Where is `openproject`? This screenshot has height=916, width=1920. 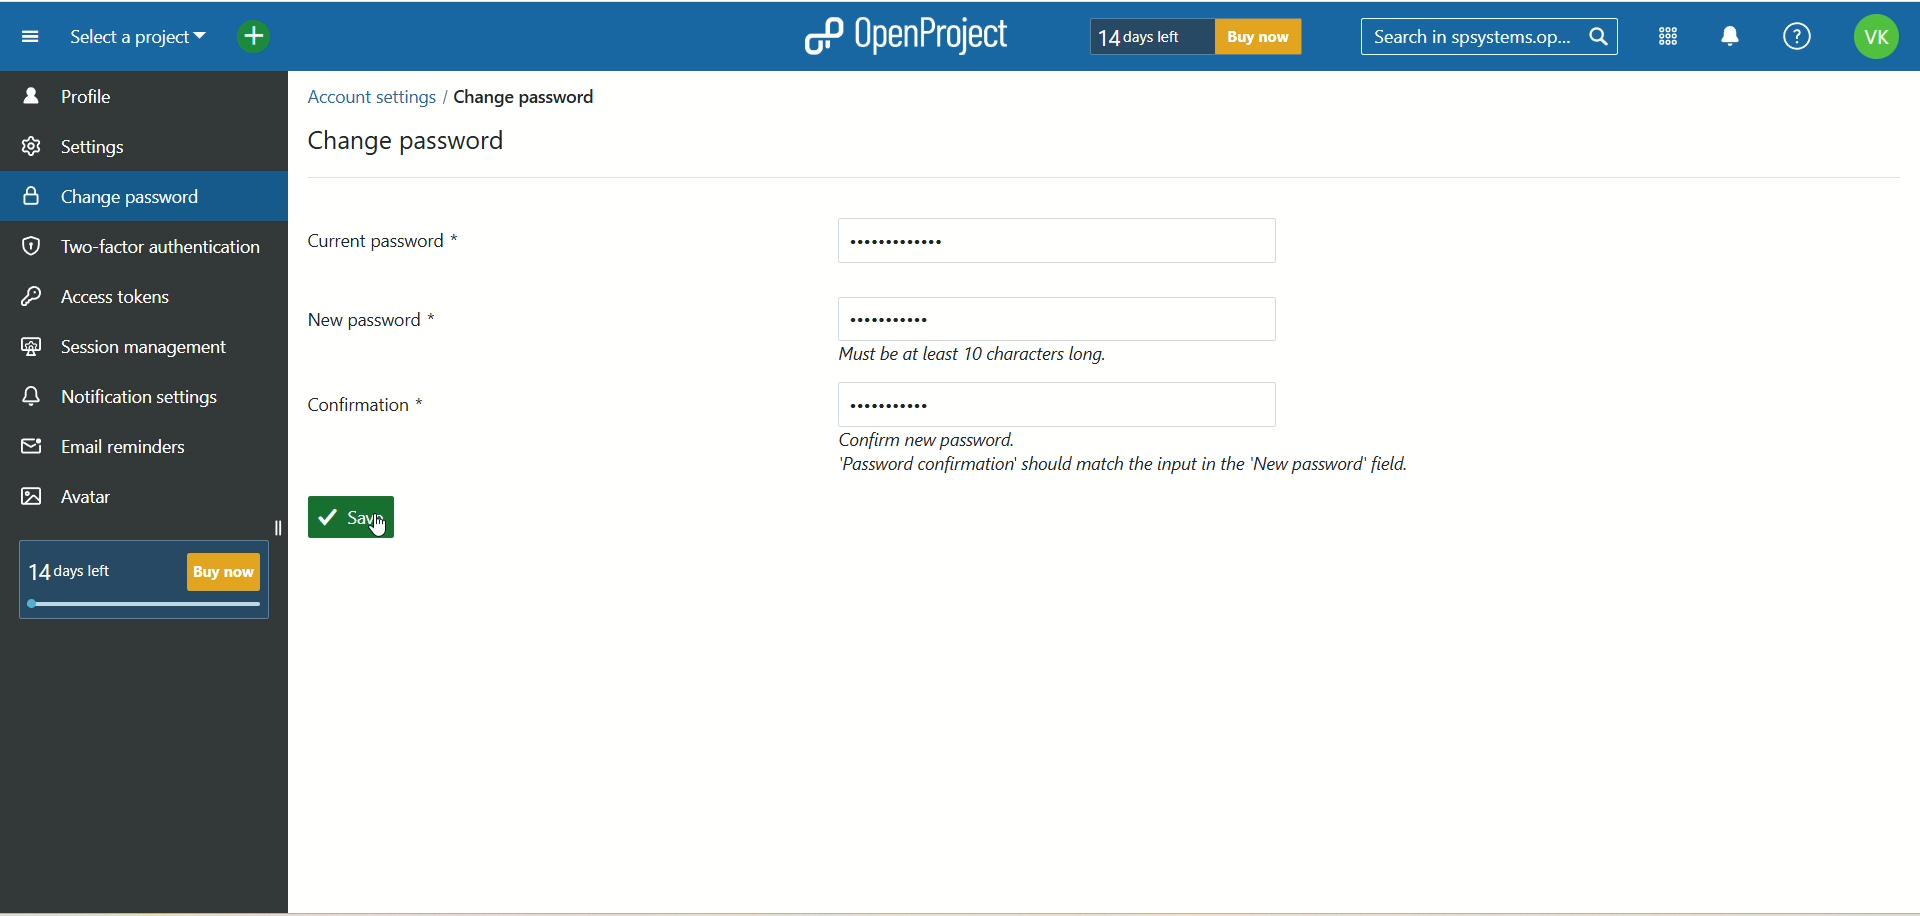
openproject is located at coordinates (901, 35).